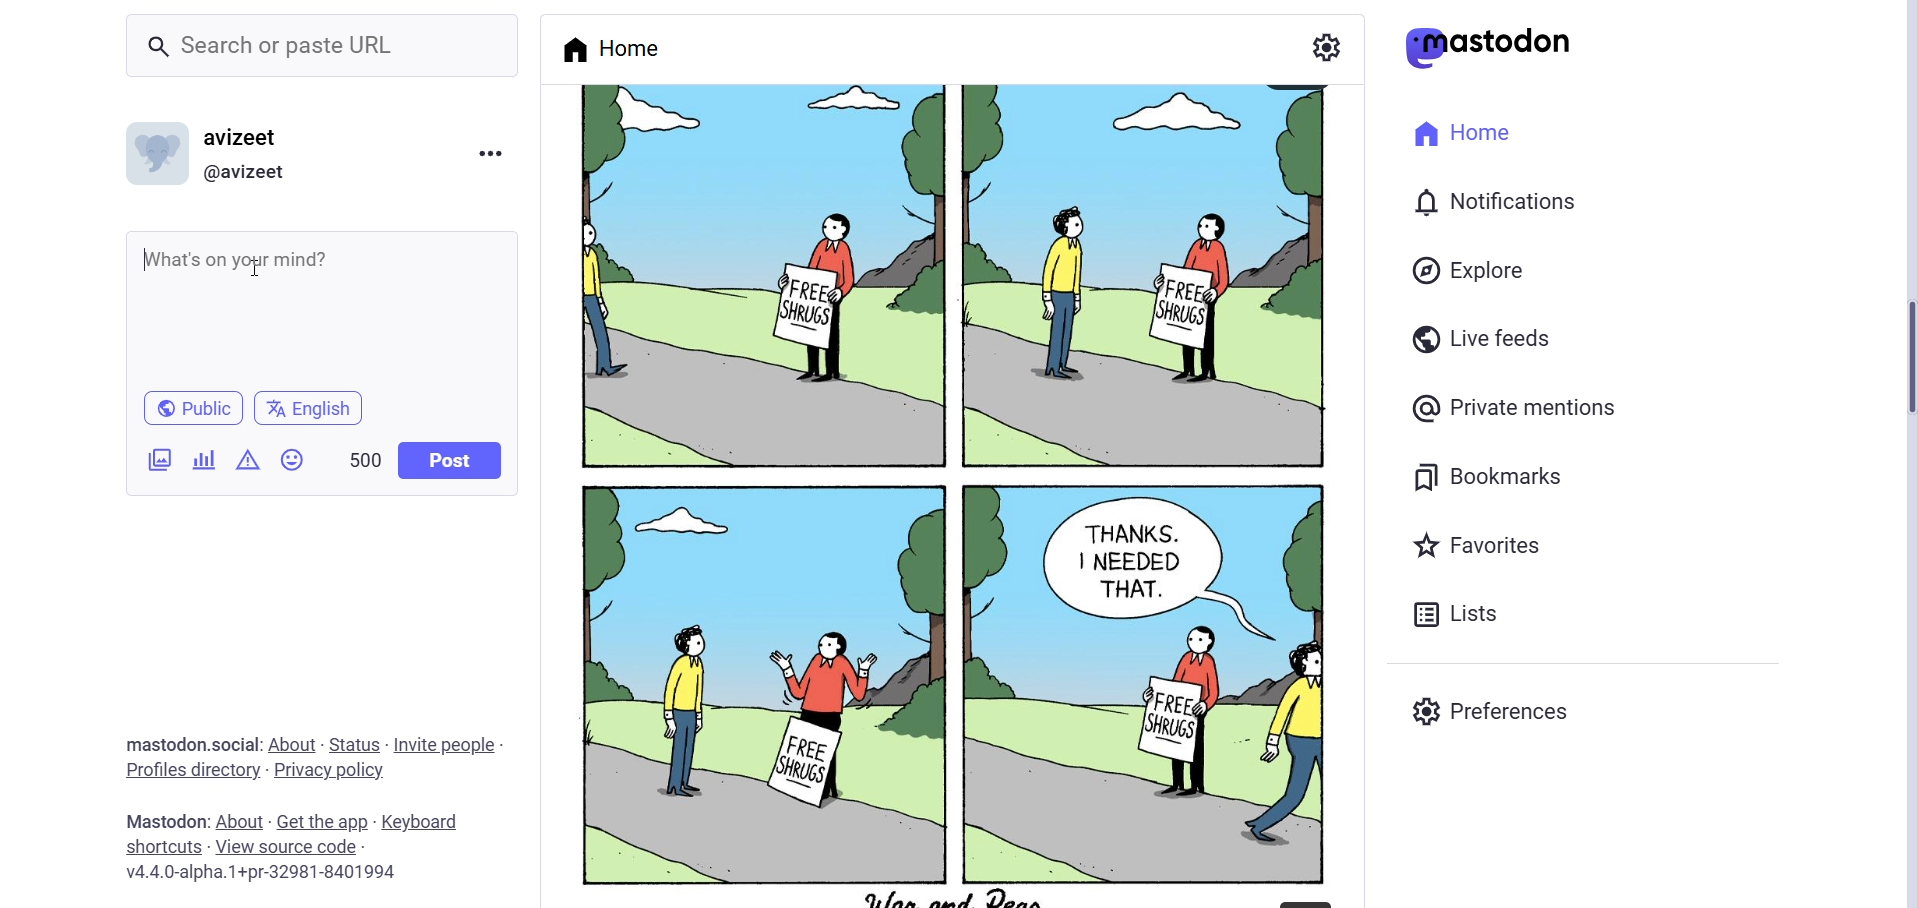  I want to click on Preferences, so click(1497, 708).